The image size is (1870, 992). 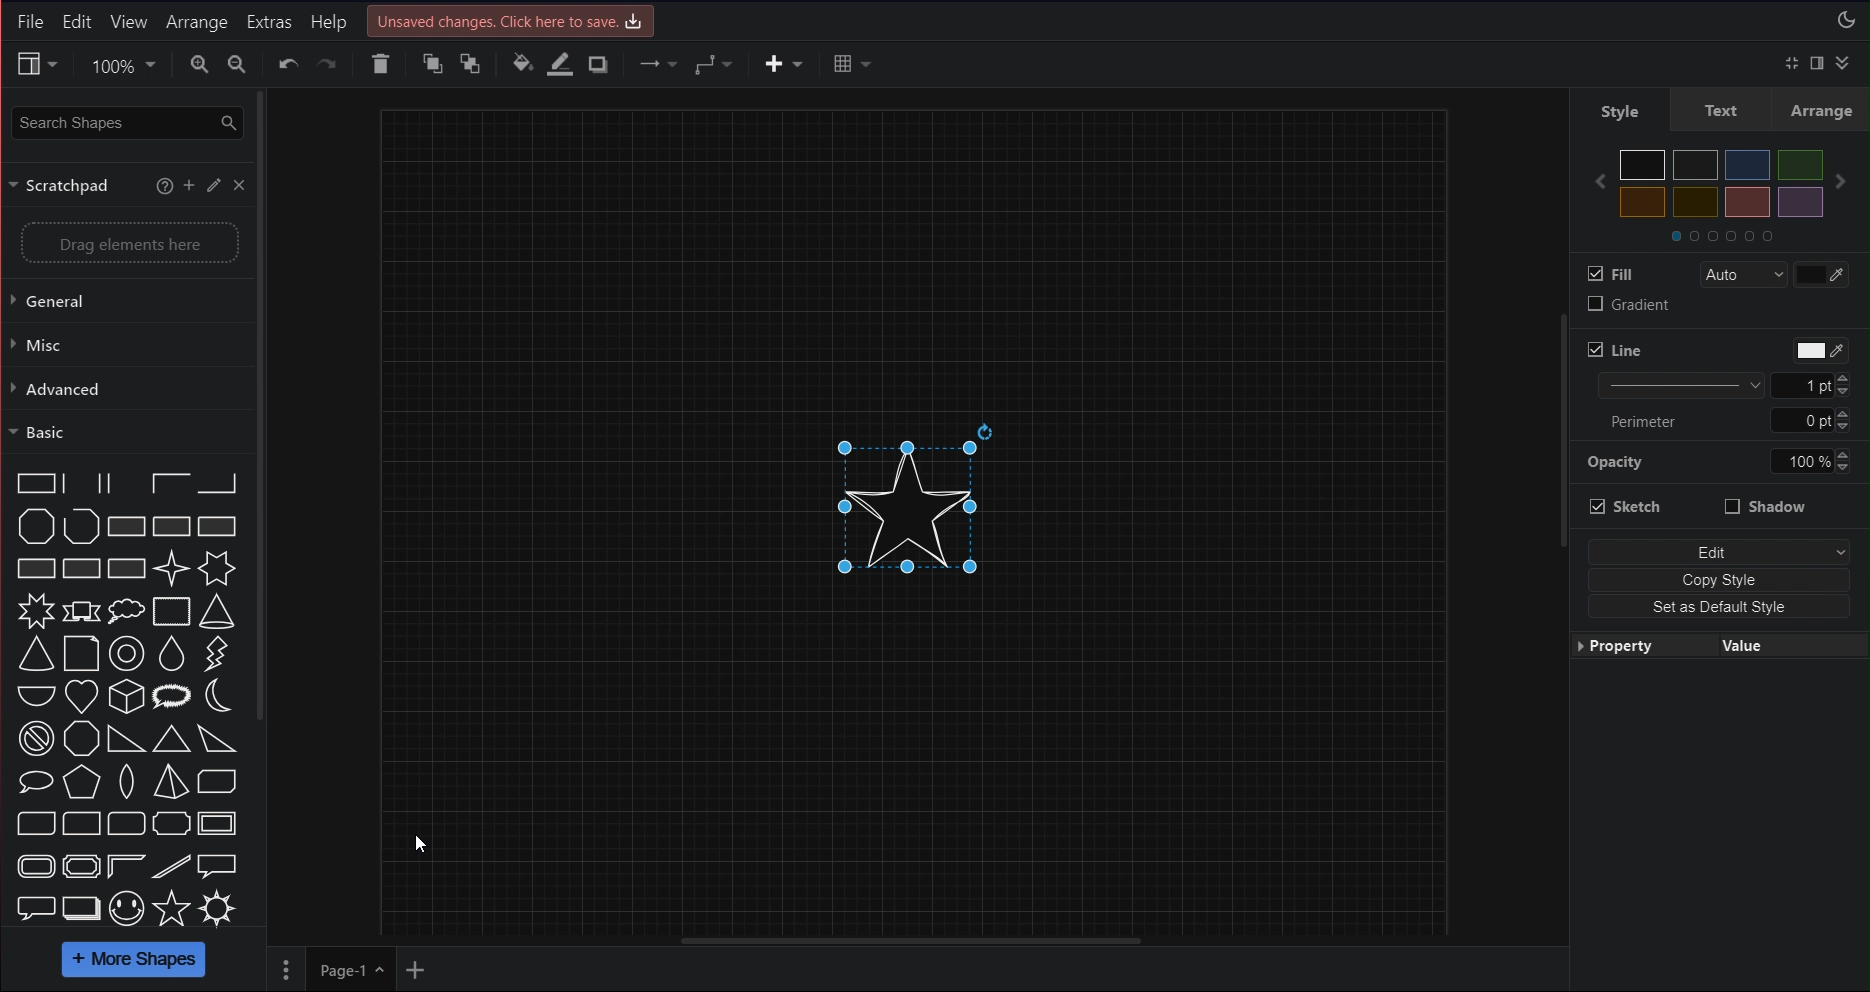 What do you see at coordinates (35, 905) in the screenshot?
I see `rounded rectangular callout` at bounding box center [35, 905].